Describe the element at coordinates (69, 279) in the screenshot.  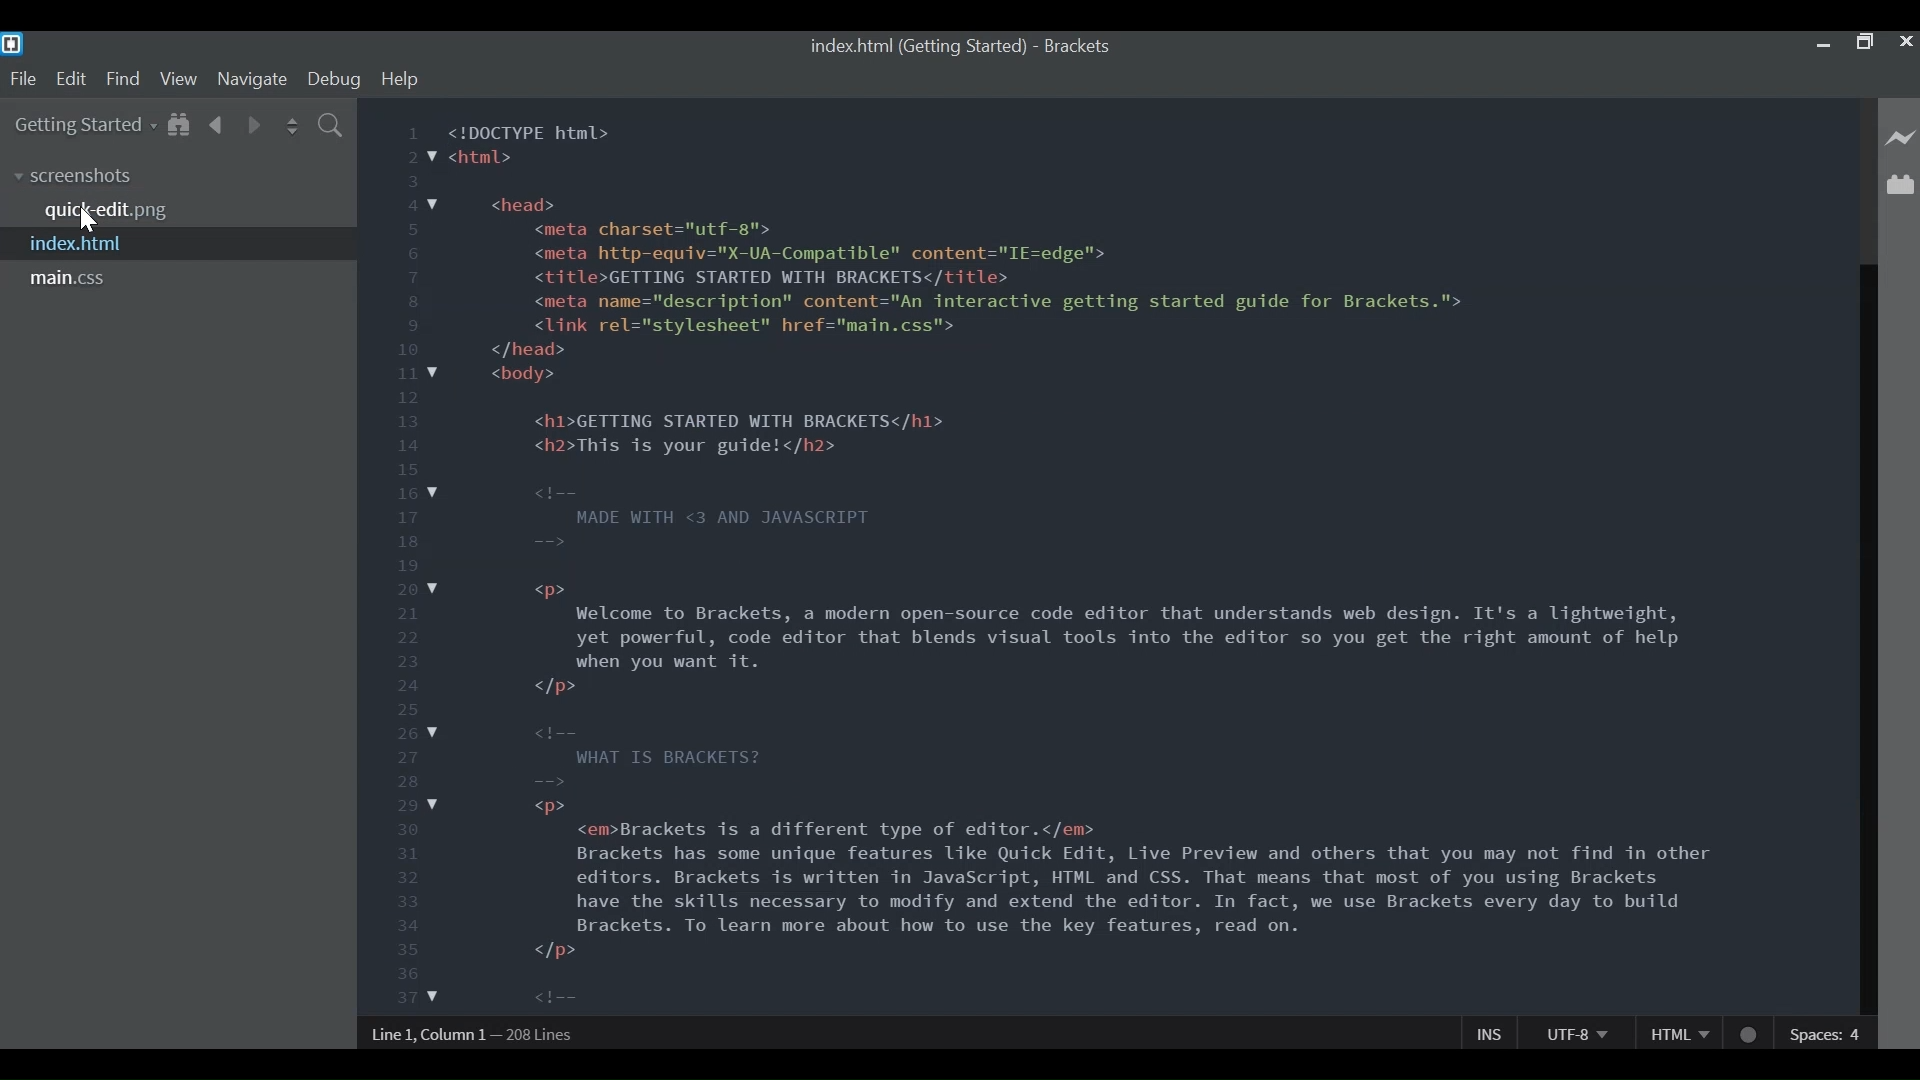
I see `main.css` at that location.